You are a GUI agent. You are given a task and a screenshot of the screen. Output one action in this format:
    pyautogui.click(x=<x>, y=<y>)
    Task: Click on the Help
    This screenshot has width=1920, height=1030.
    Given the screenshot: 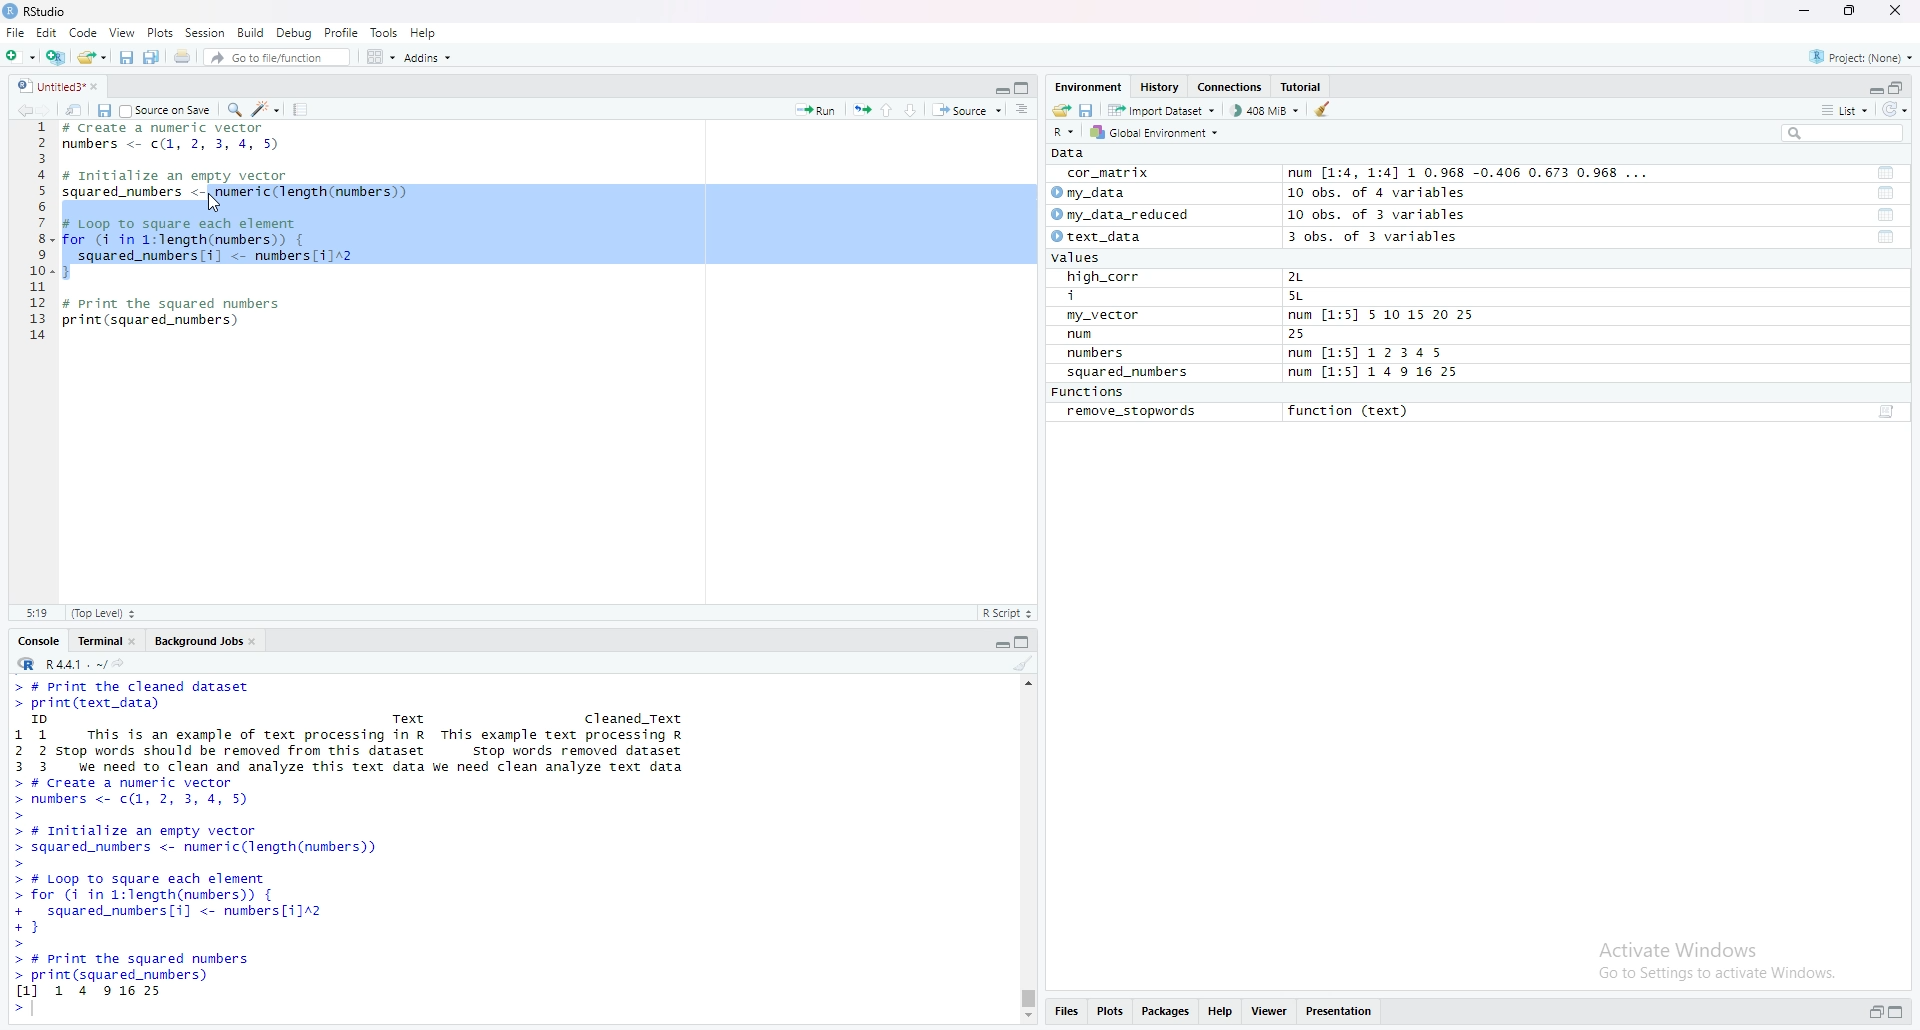 What is the action you would take?
    pyautogui.click(x=424, y=32)
    